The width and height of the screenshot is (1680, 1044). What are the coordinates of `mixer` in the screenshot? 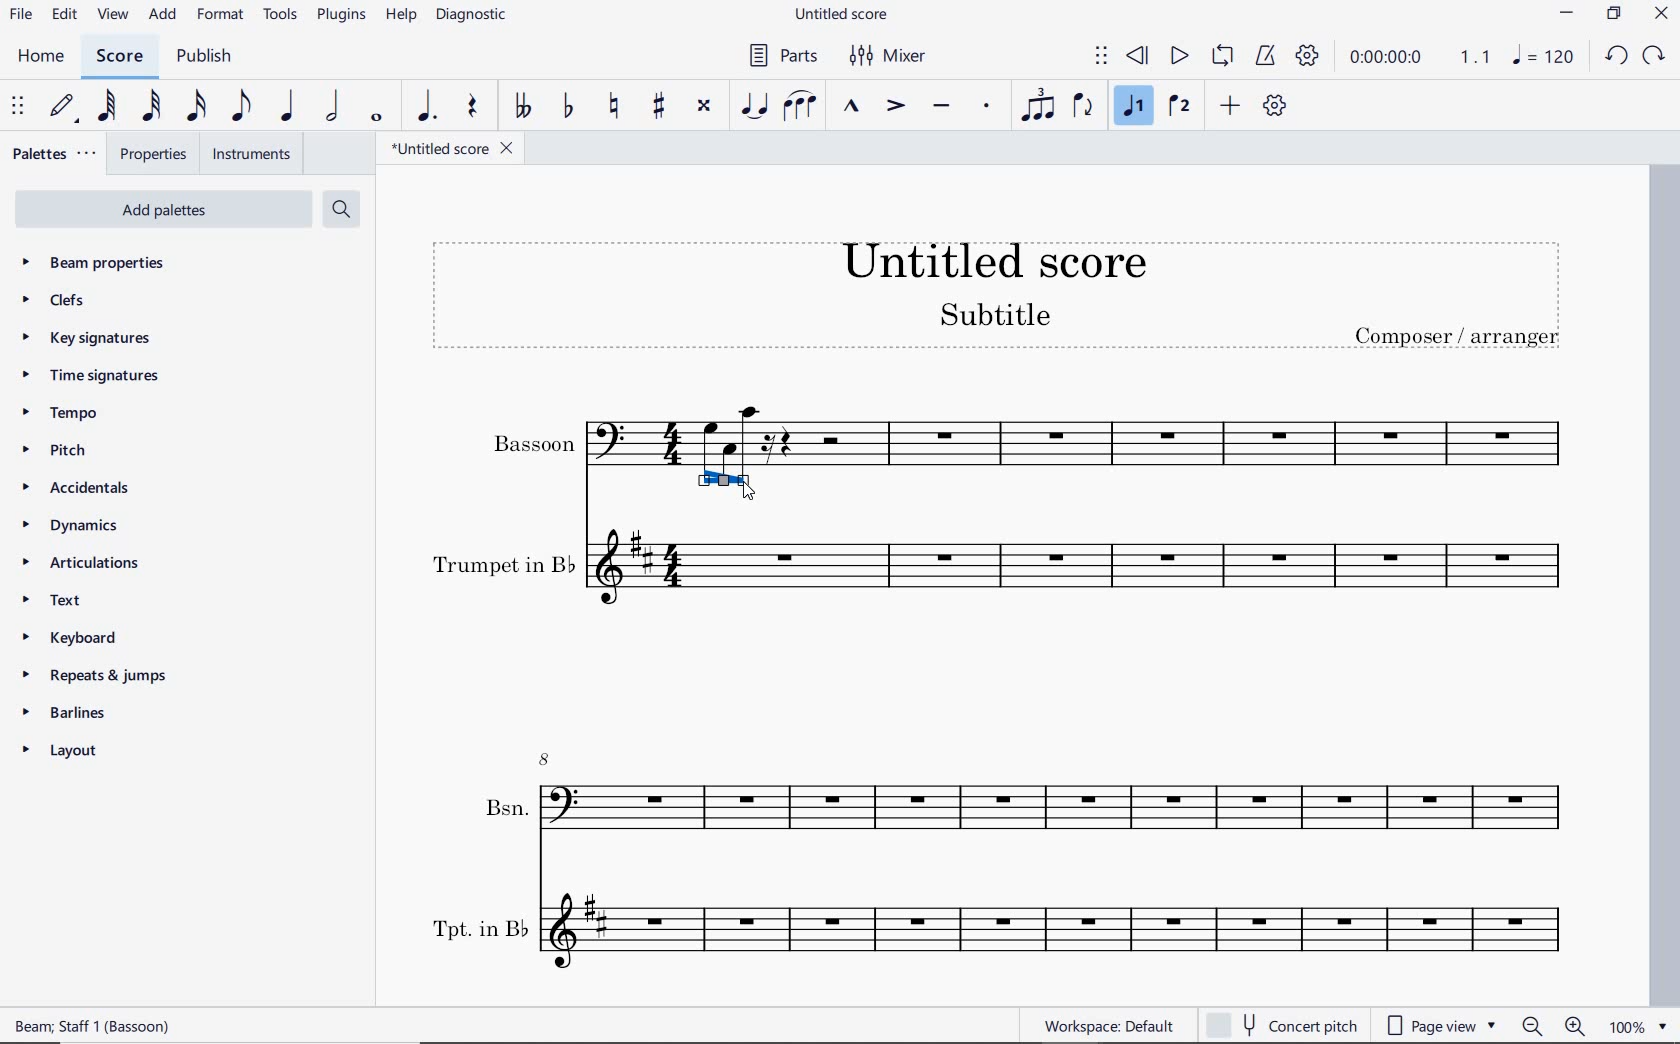 It's located at (889, 57).